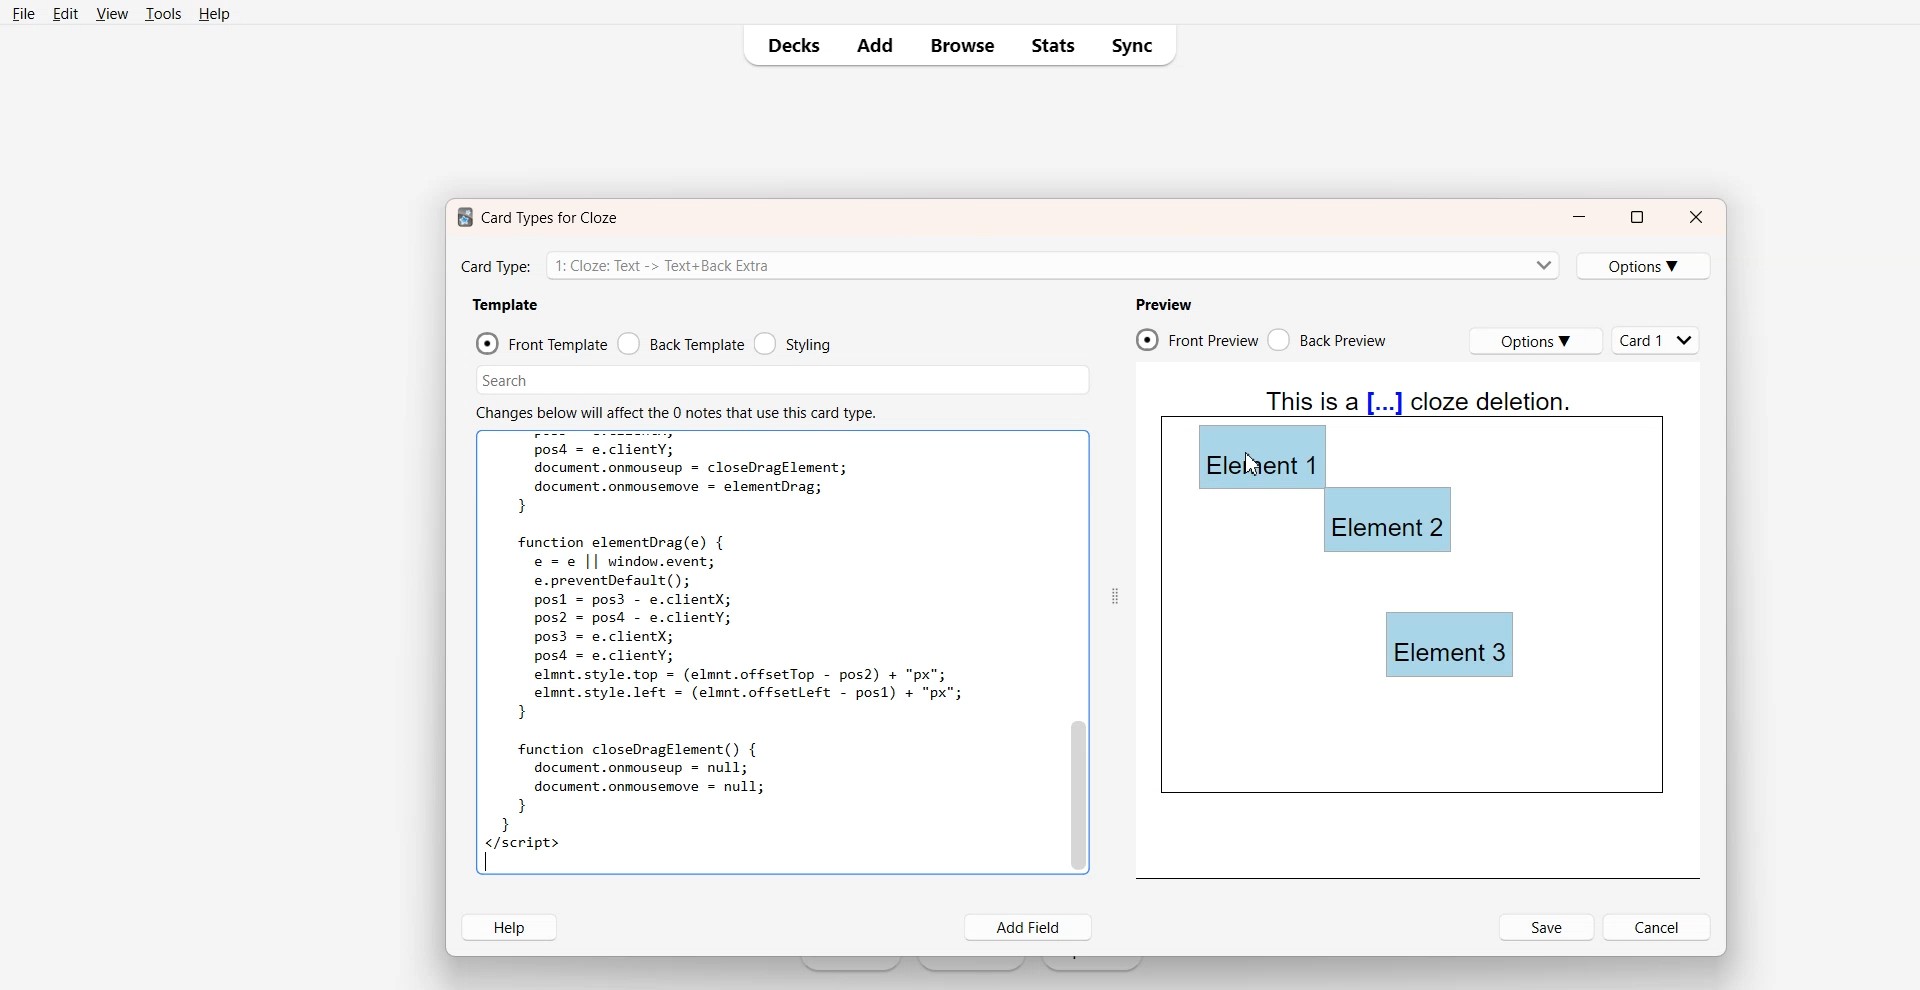 Image resolution: width=1920 pixels, height=990 pixels. What do you see at coordinates (1077, 651) in the screenshot?
I see `Vertical Scroll Bar ` at bounding box center [1077, 651].